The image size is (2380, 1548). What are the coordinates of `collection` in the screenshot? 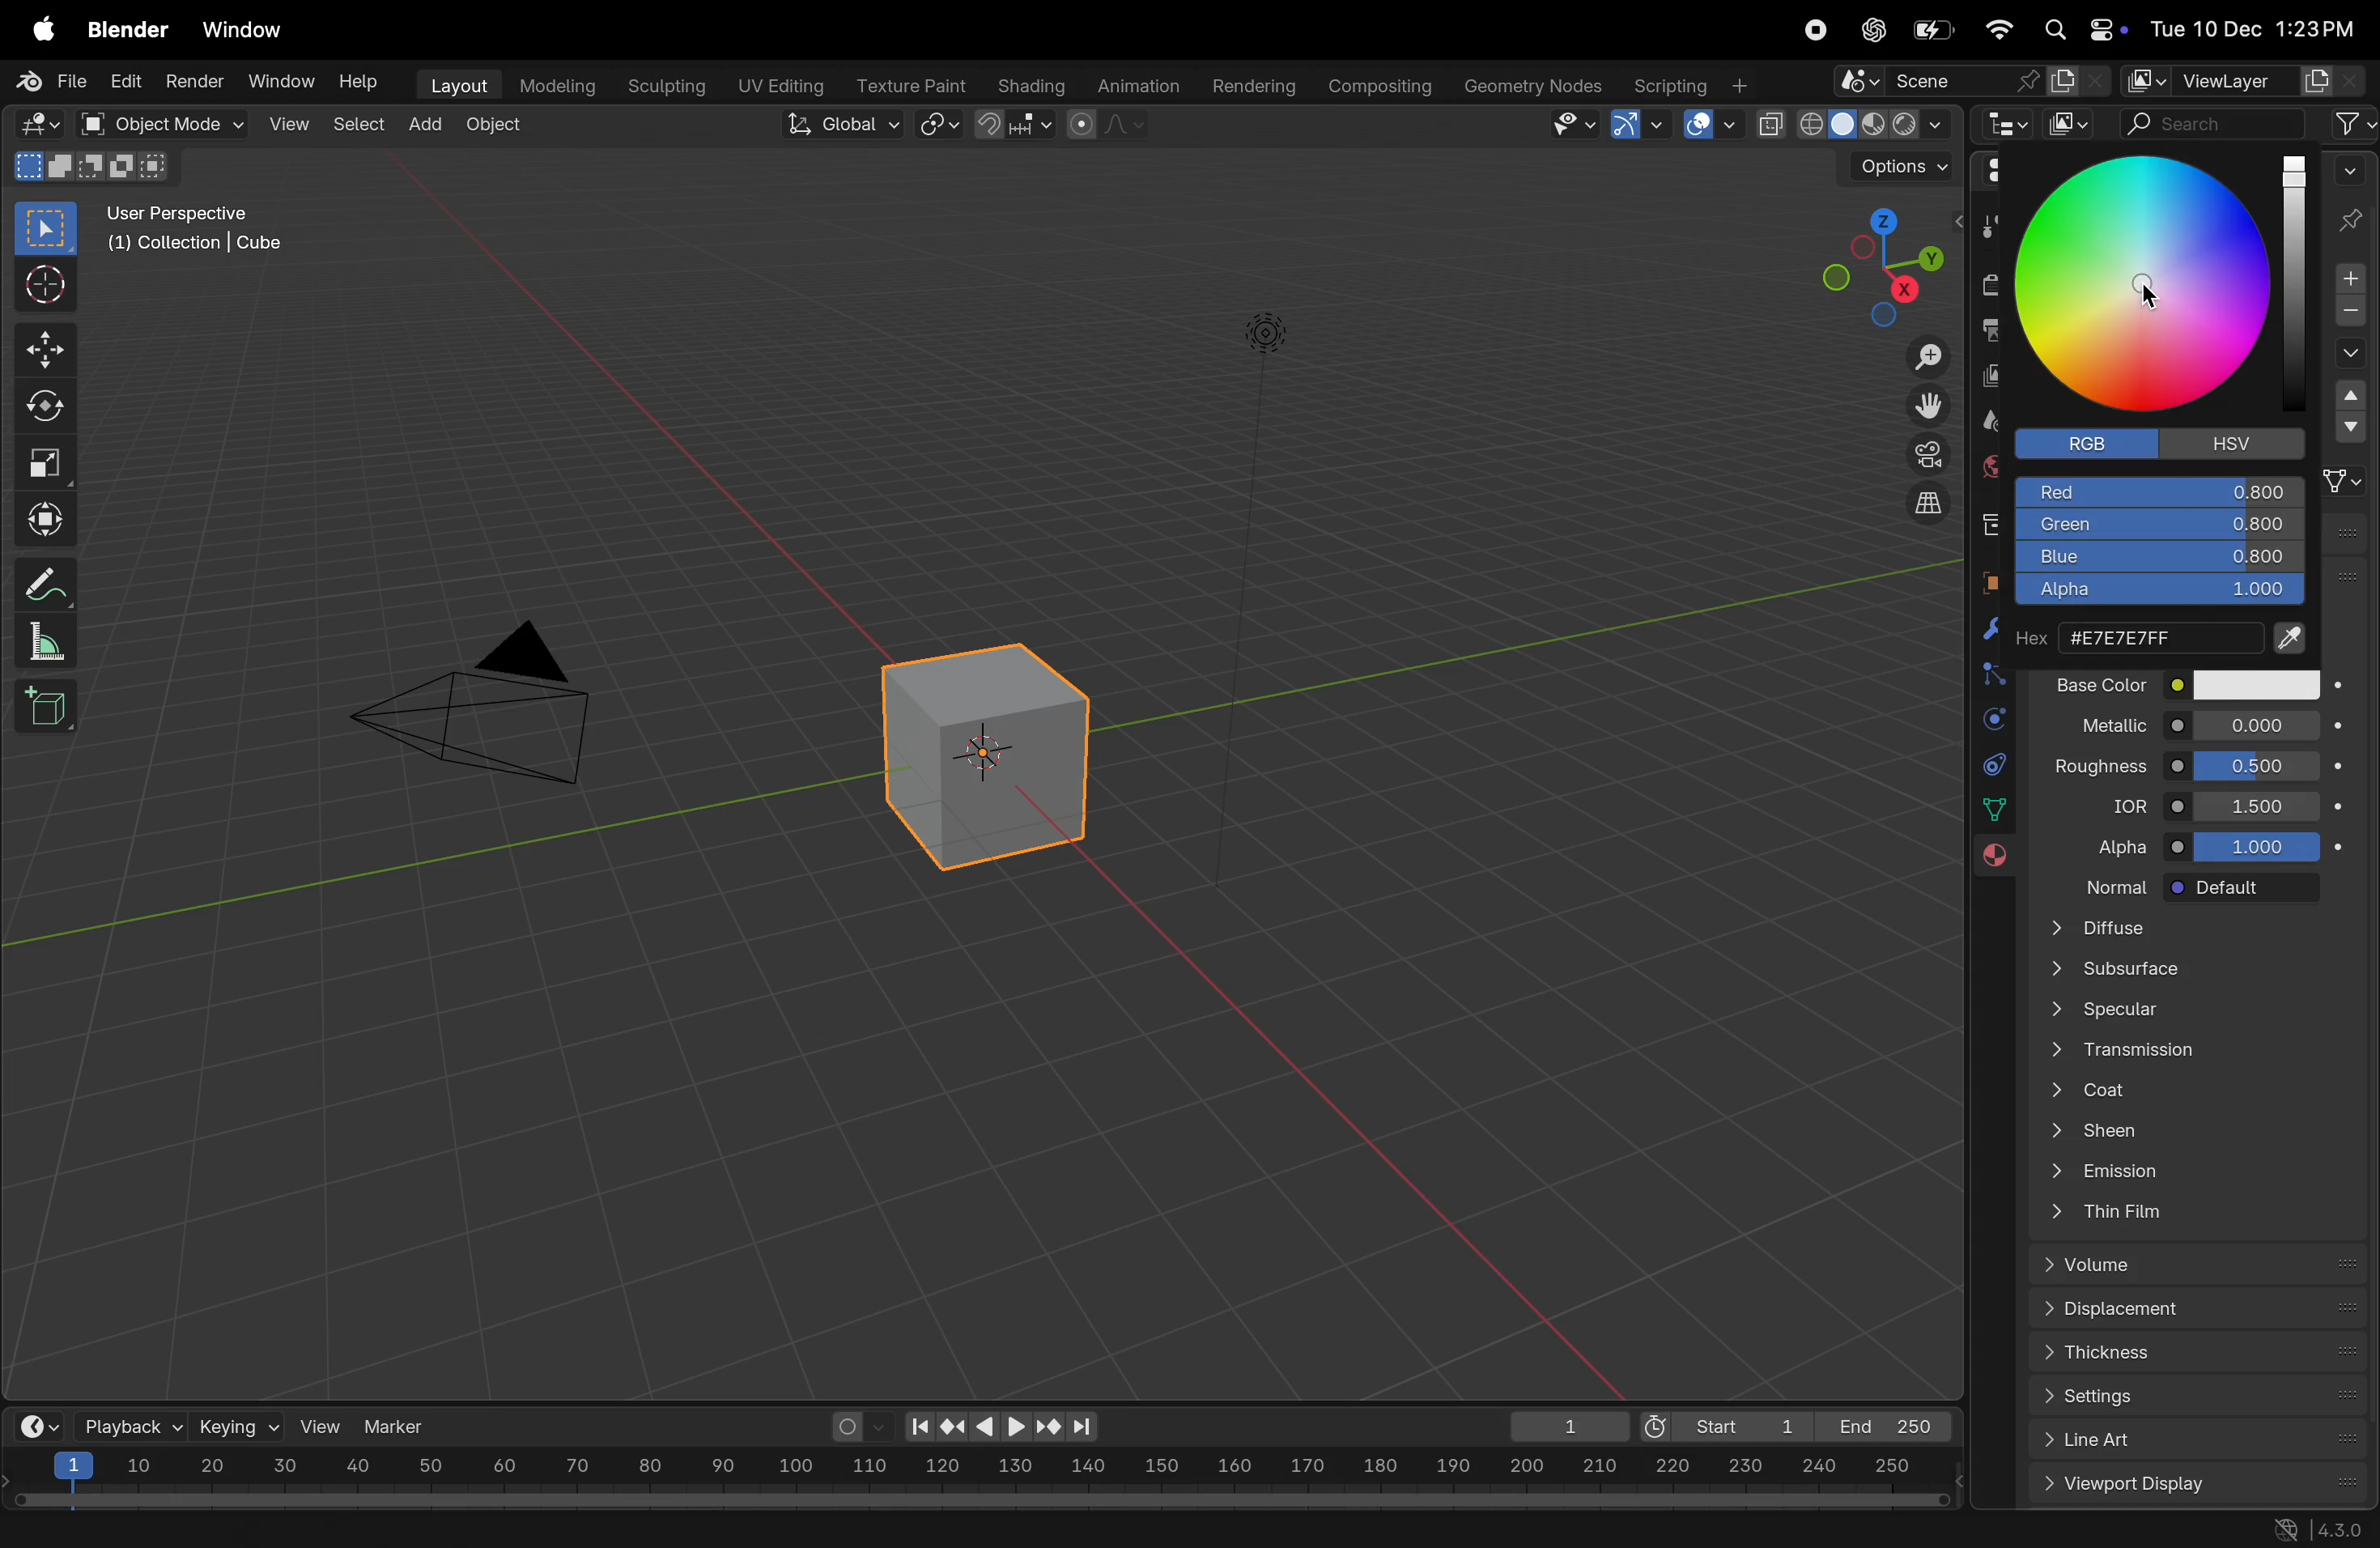 It's located at (1989, 521).